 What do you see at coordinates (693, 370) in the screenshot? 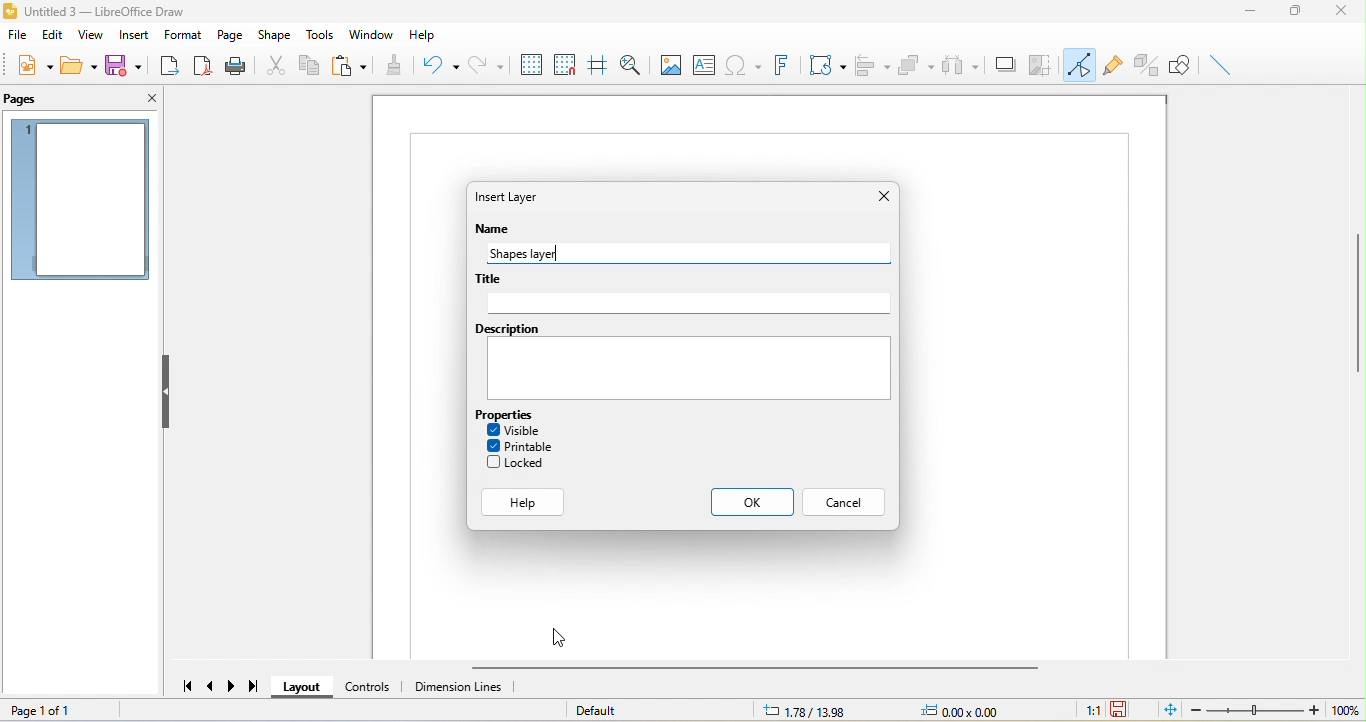
I see `Text box` at bounding box center [693, 370].